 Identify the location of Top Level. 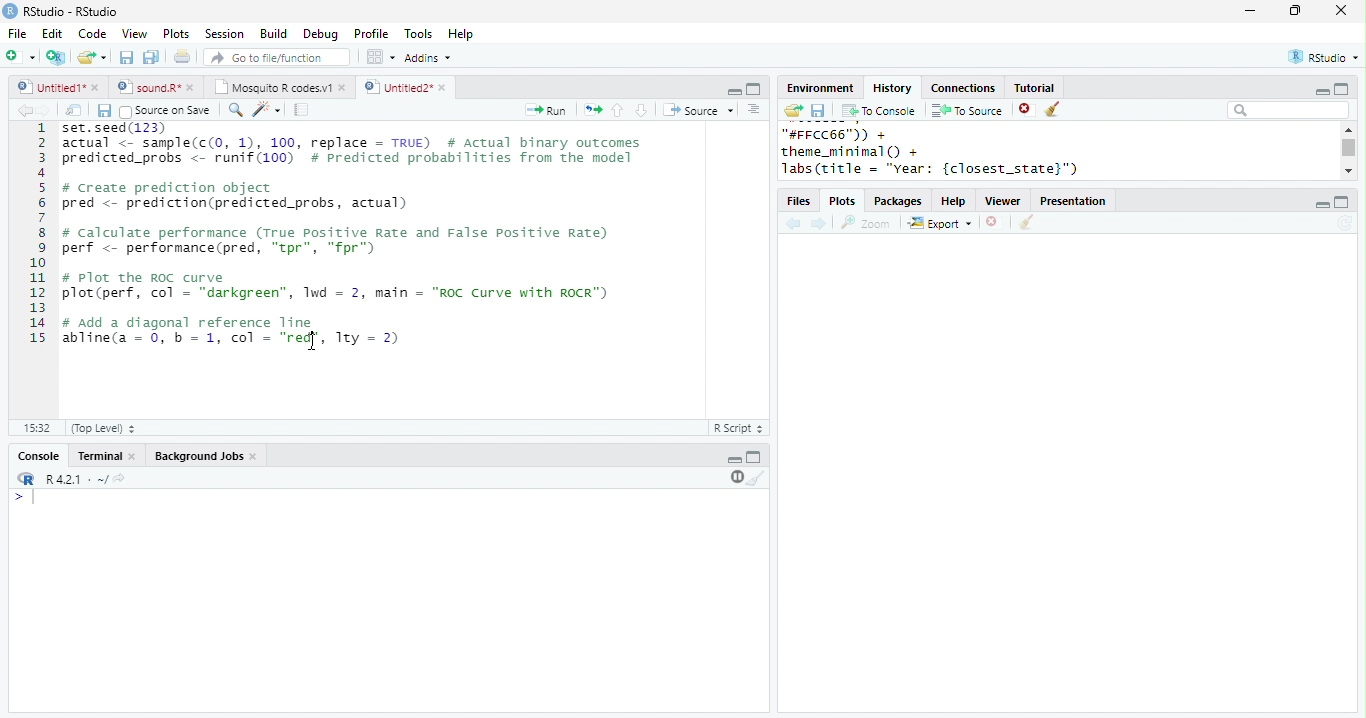
(105, 428).